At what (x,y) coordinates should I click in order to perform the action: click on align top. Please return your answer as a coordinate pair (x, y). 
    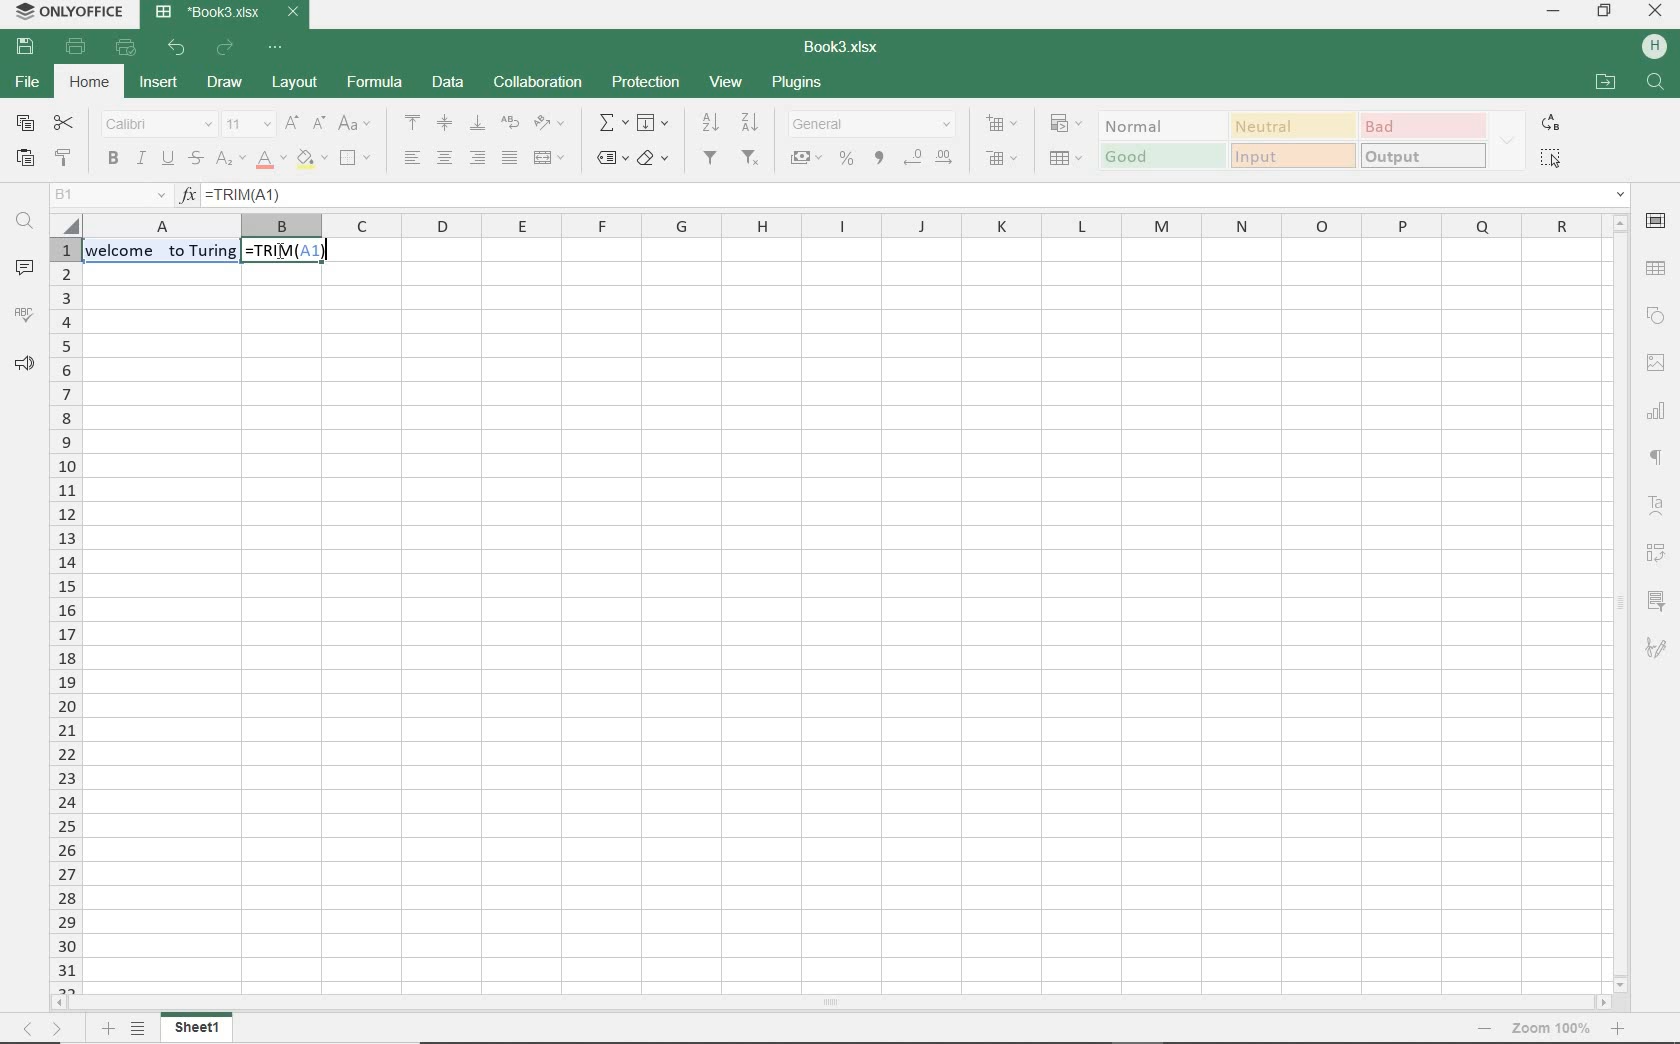
    Looking at the image, I should click on (413, 121).